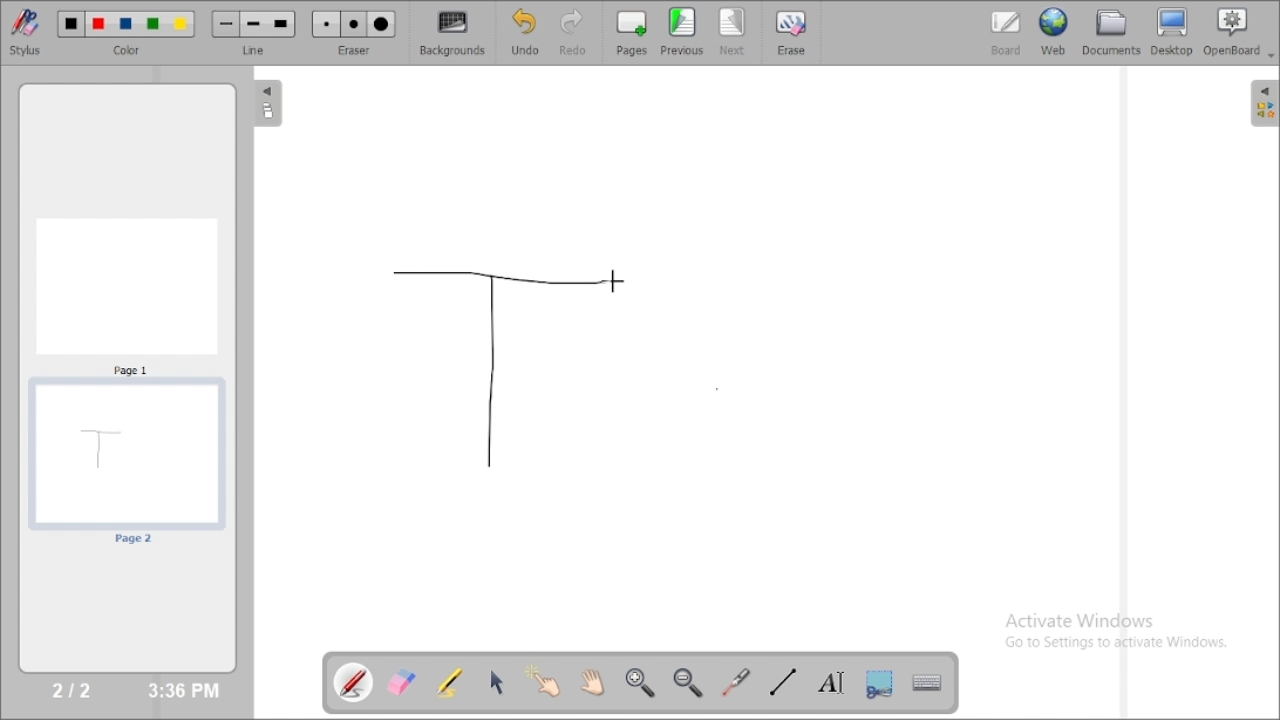 Image resolution: width=1280 pixels, height=720 pixels. What do you see at coordinates (1006, 33) in the screenshot?
I see `board` at bounding box center [1006, 33].